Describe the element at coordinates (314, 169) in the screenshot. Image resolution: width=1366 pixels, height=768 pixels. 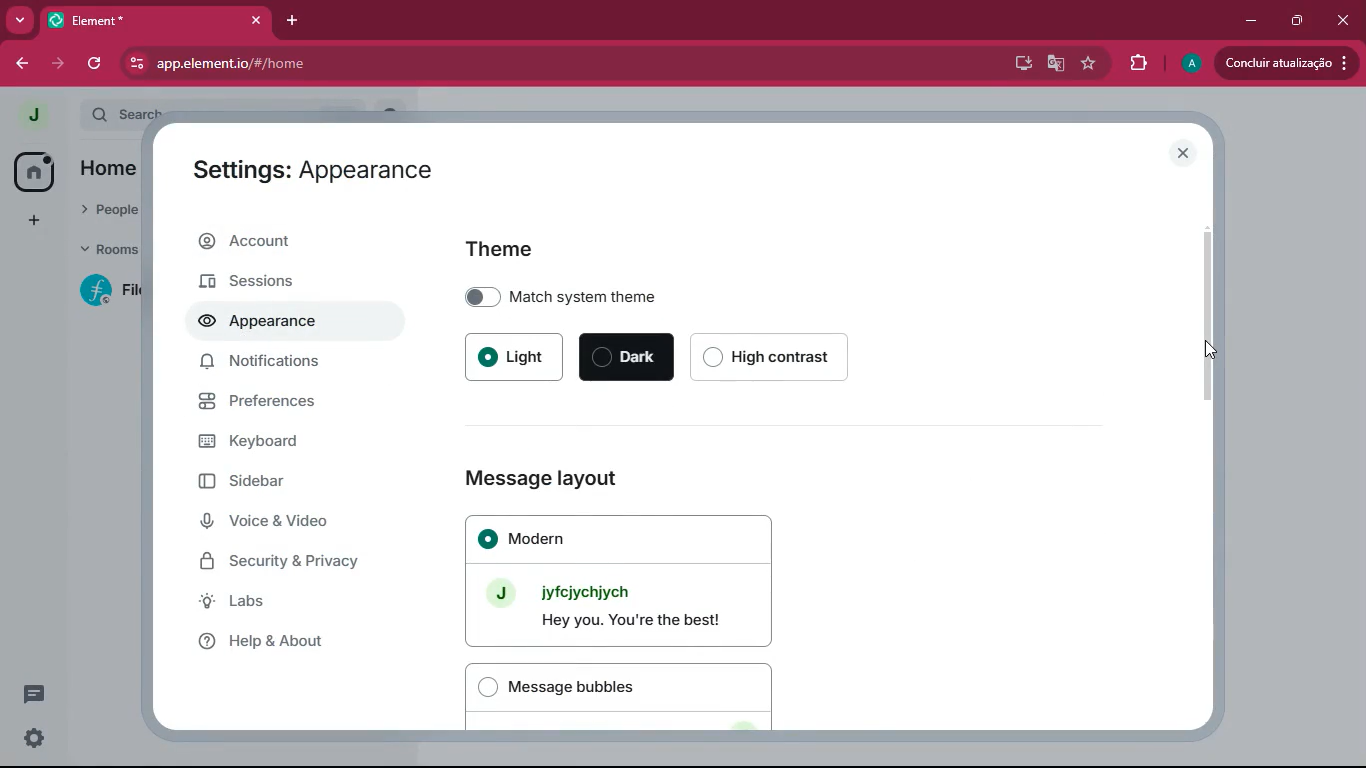
I see `Settings: Appearance` at that location.